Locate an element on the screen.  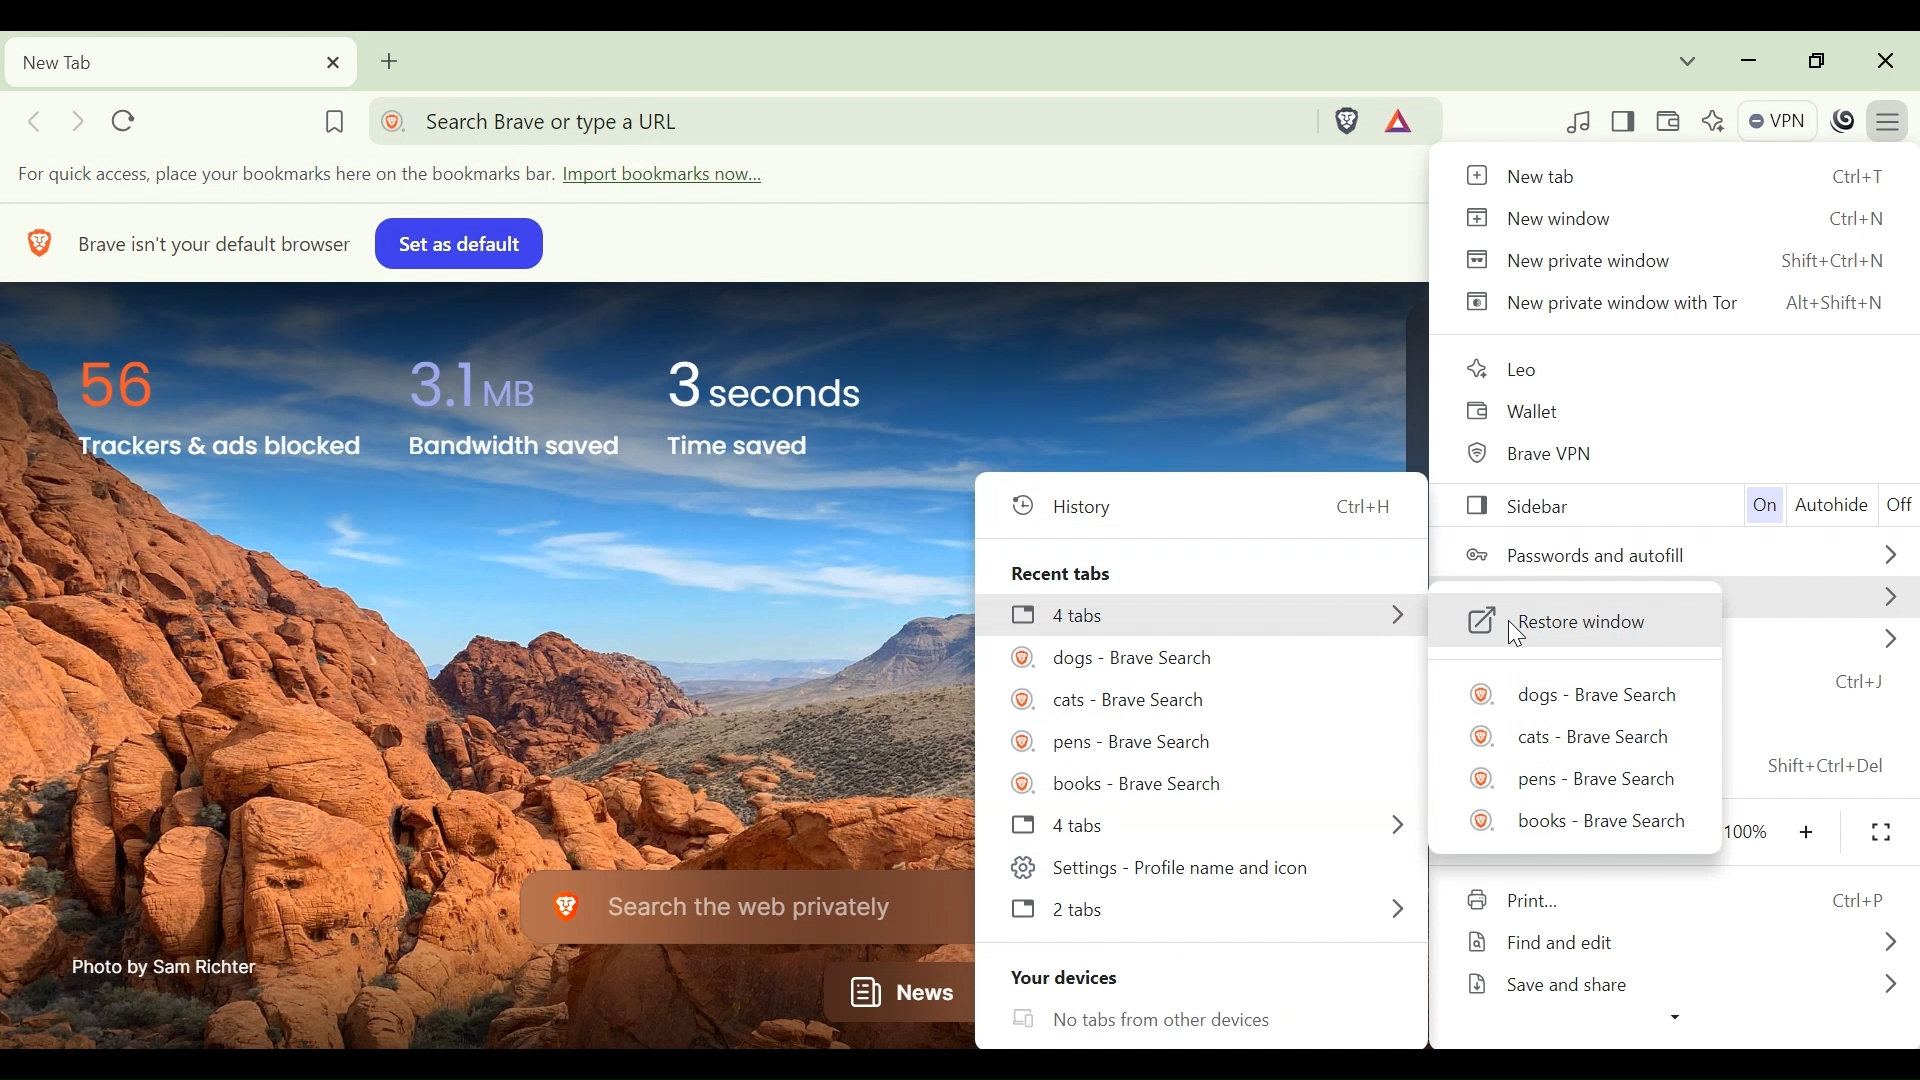
J 4tabs is located at coordinates (1058, 825).